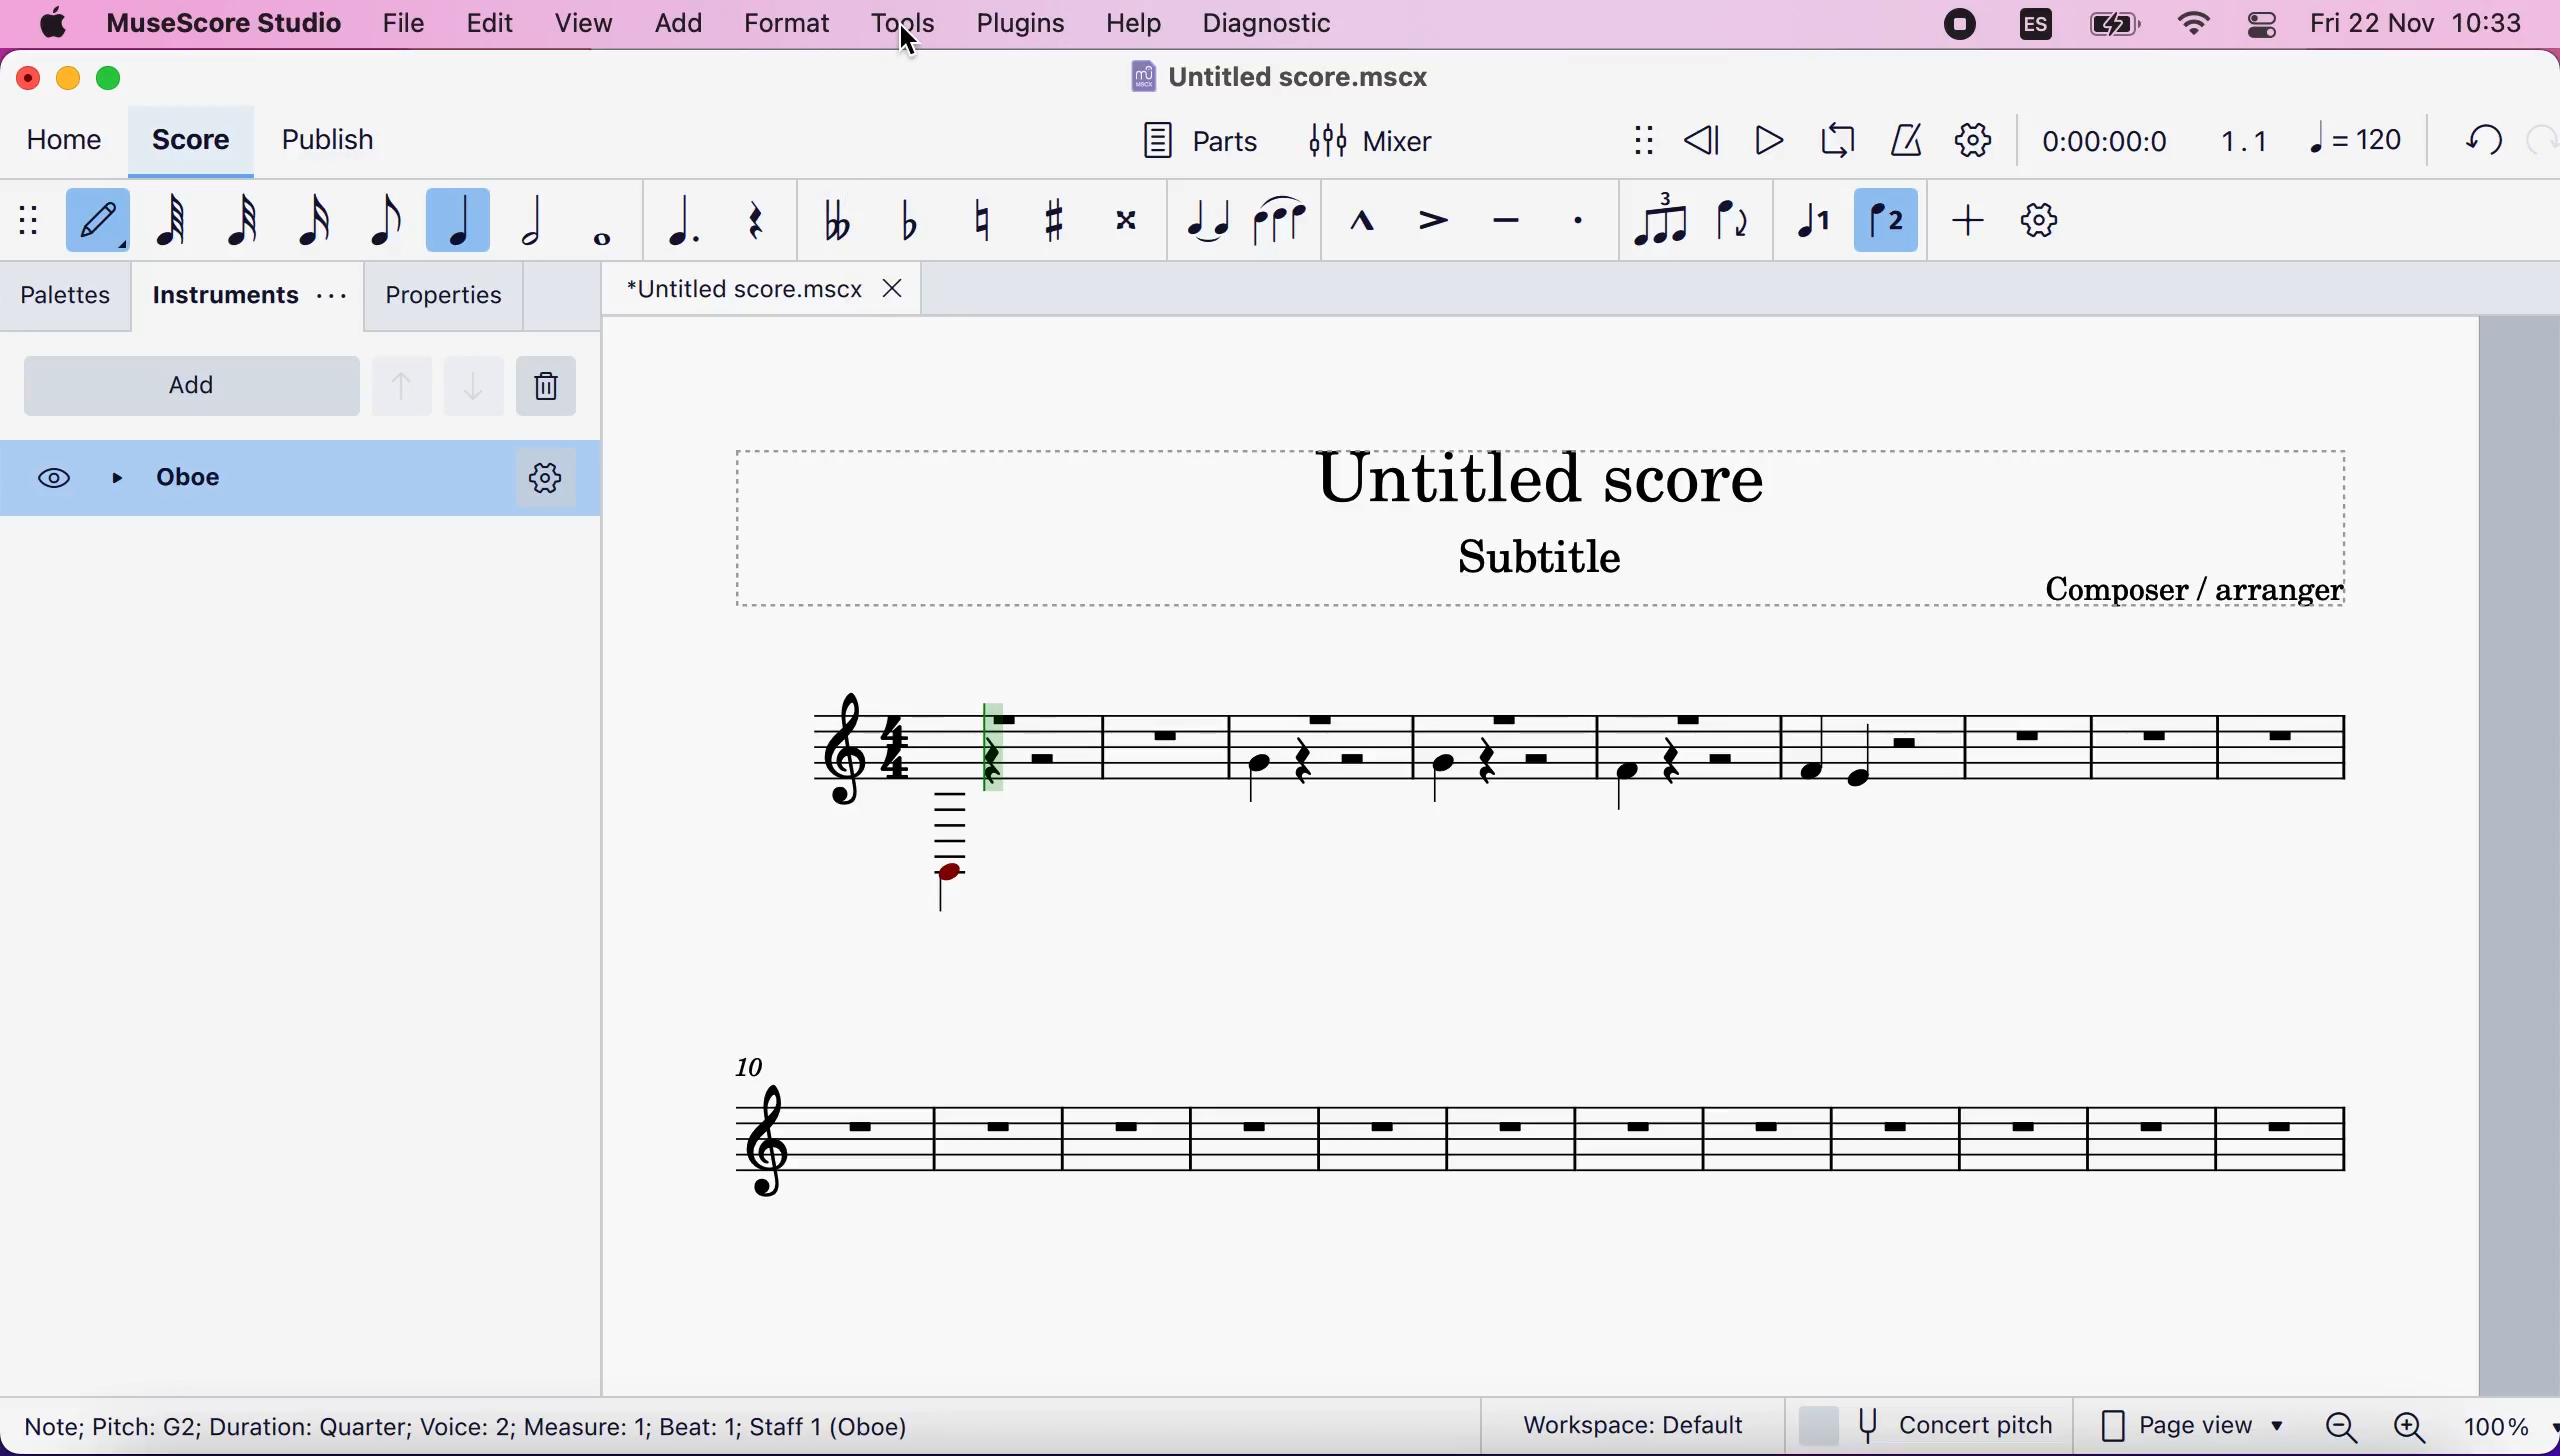 The image size is (2560, 1456). I want to click on flip direction, so click(1730, 218).